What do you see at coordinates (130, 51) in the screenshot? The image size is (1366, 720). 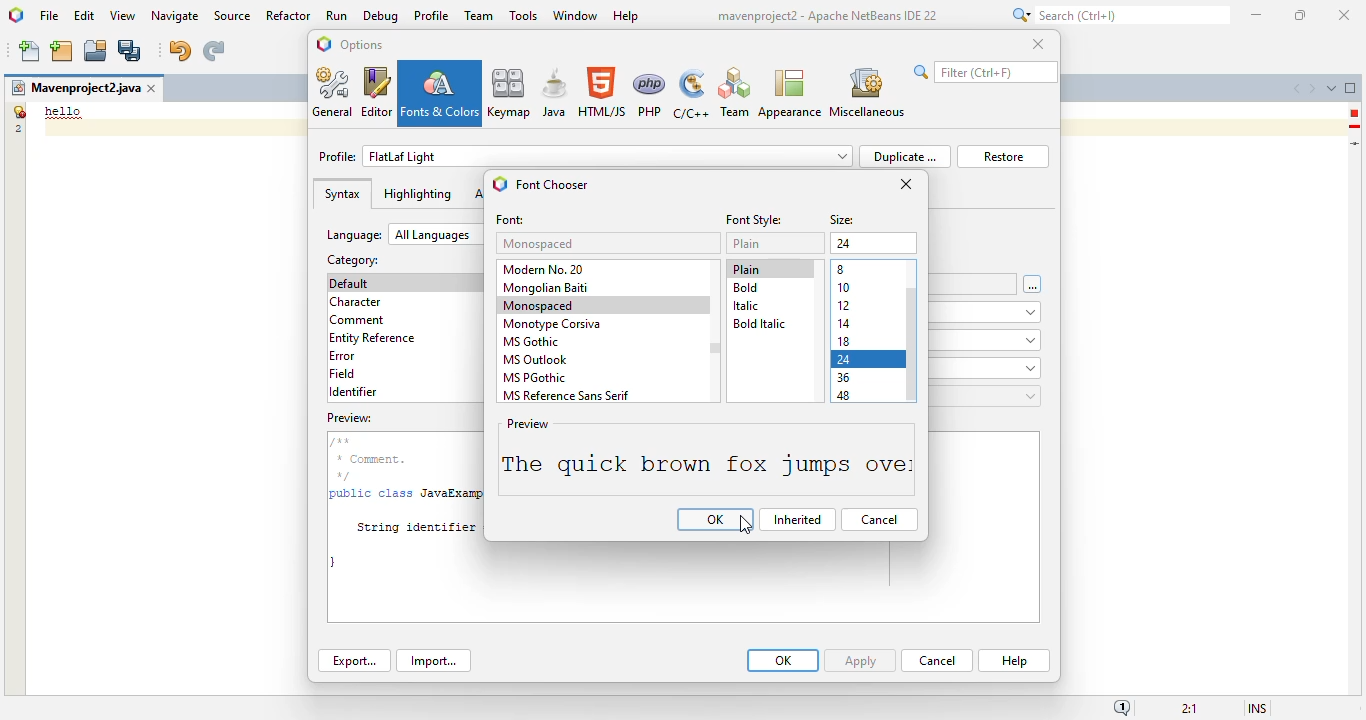 I see `save all` at bounding box center [130, 51].